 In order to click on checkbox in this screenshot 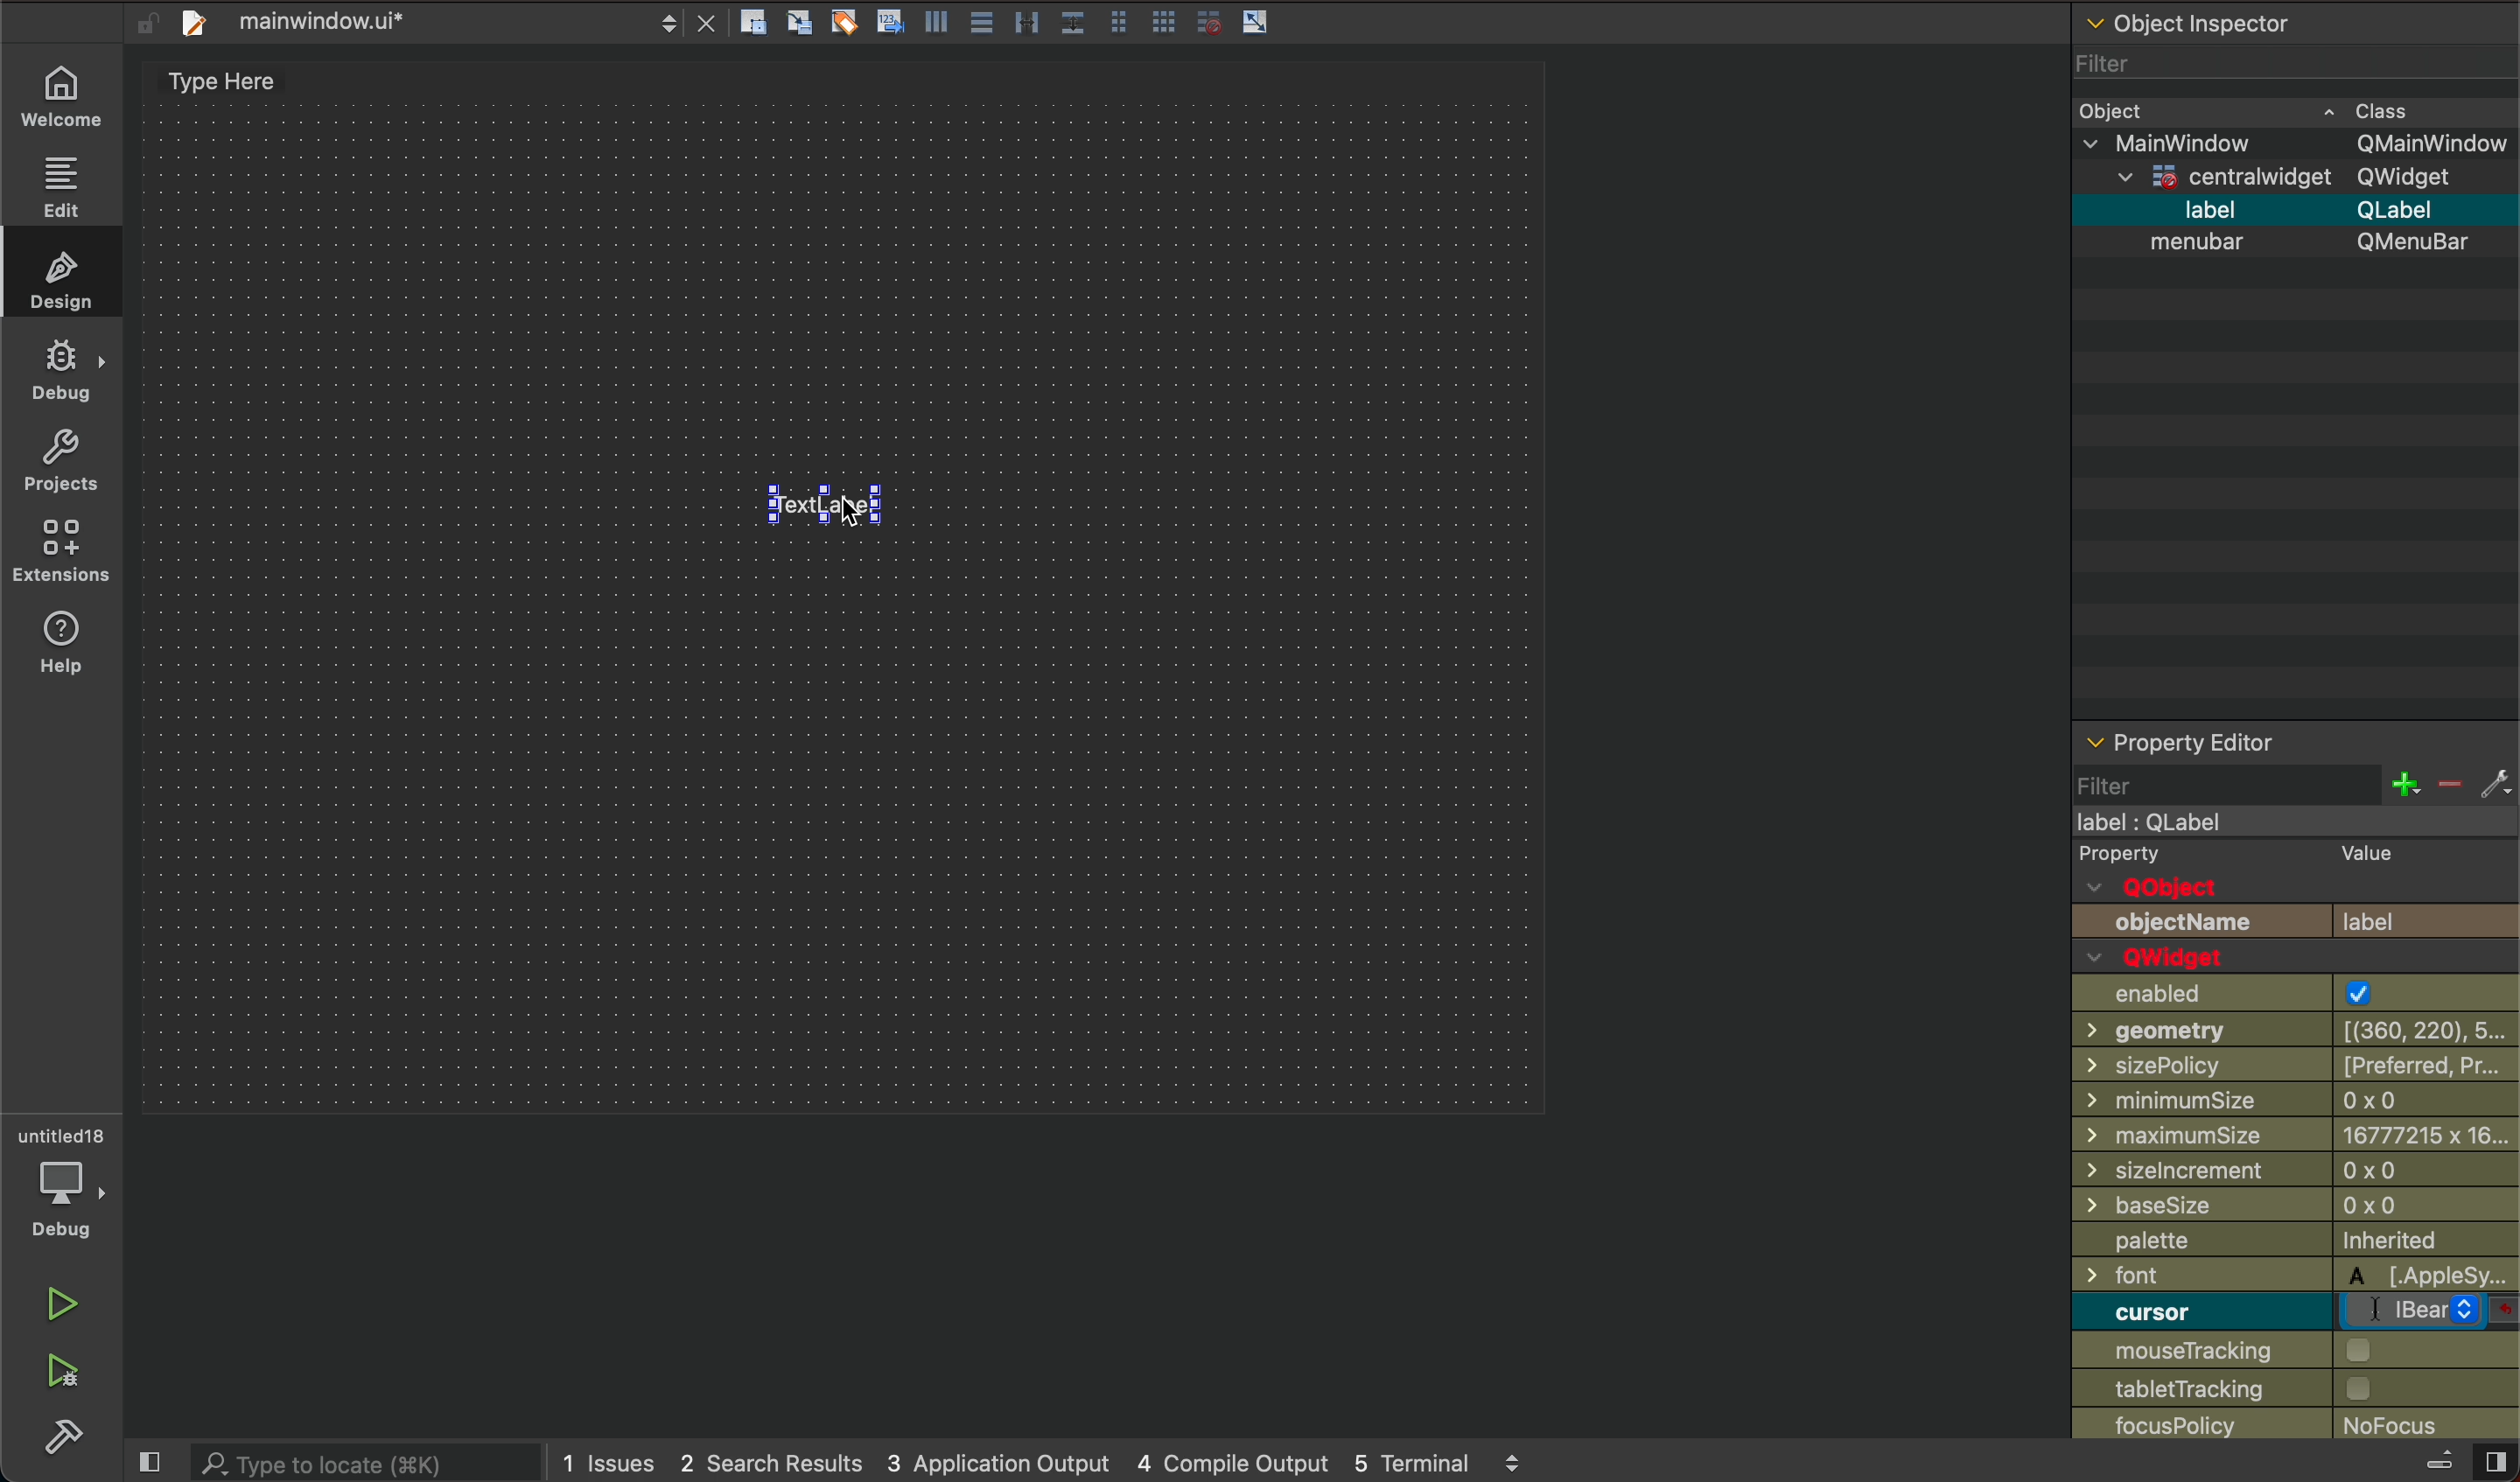, I will do `click(2359, 1389)`.